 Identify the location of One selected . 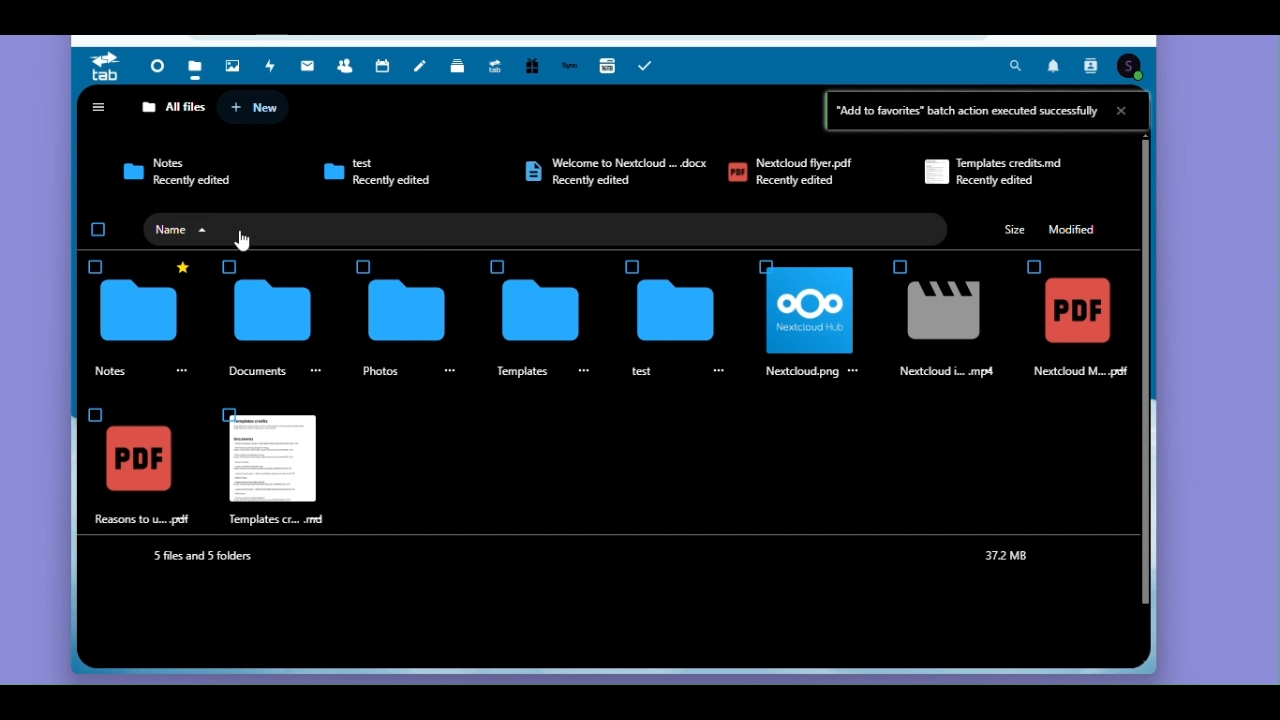
(98, 231).